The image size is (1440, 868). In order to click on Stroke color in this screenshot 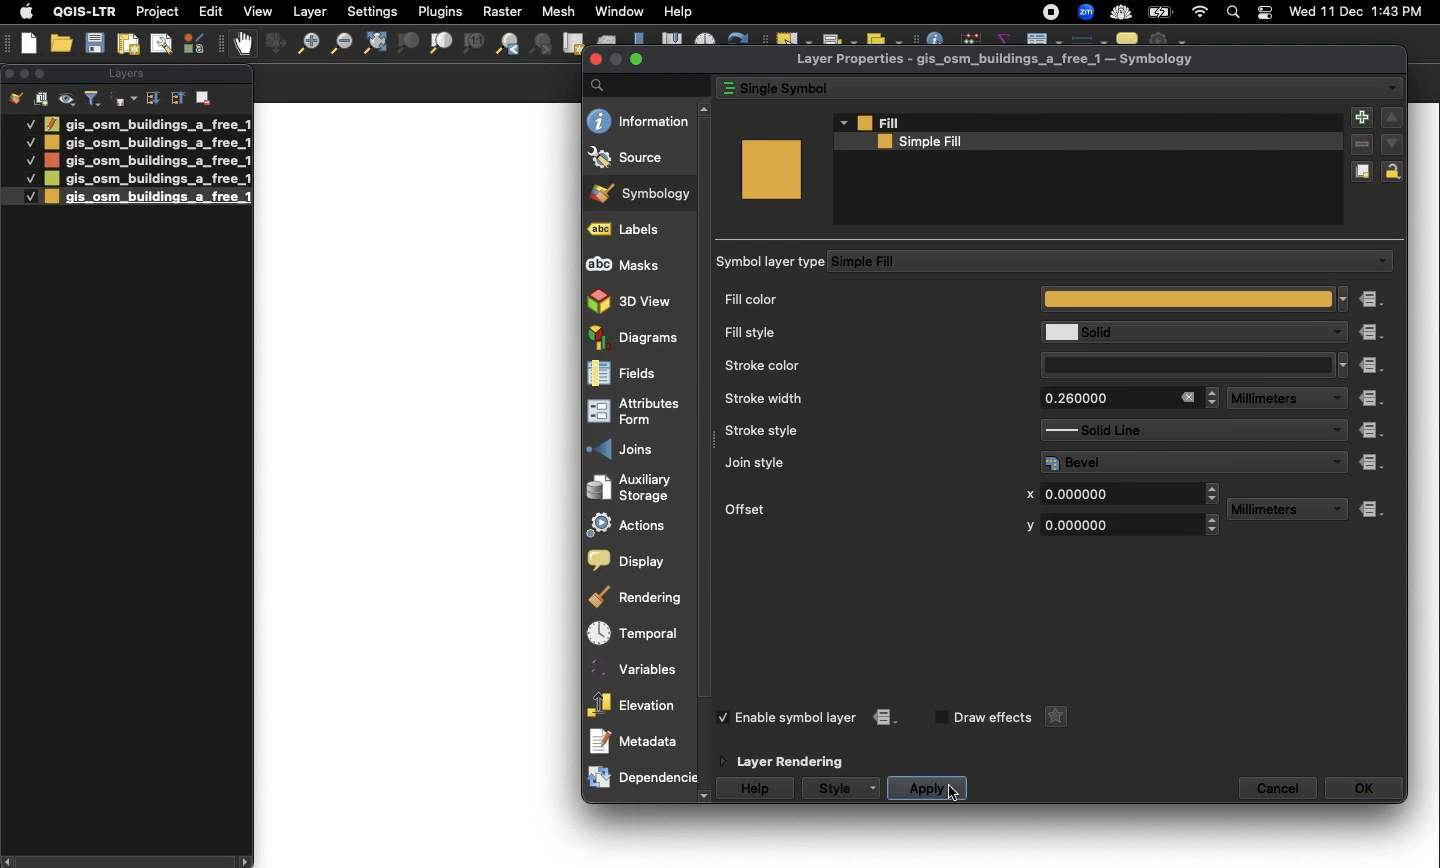, I will do `click(866, 364)`.